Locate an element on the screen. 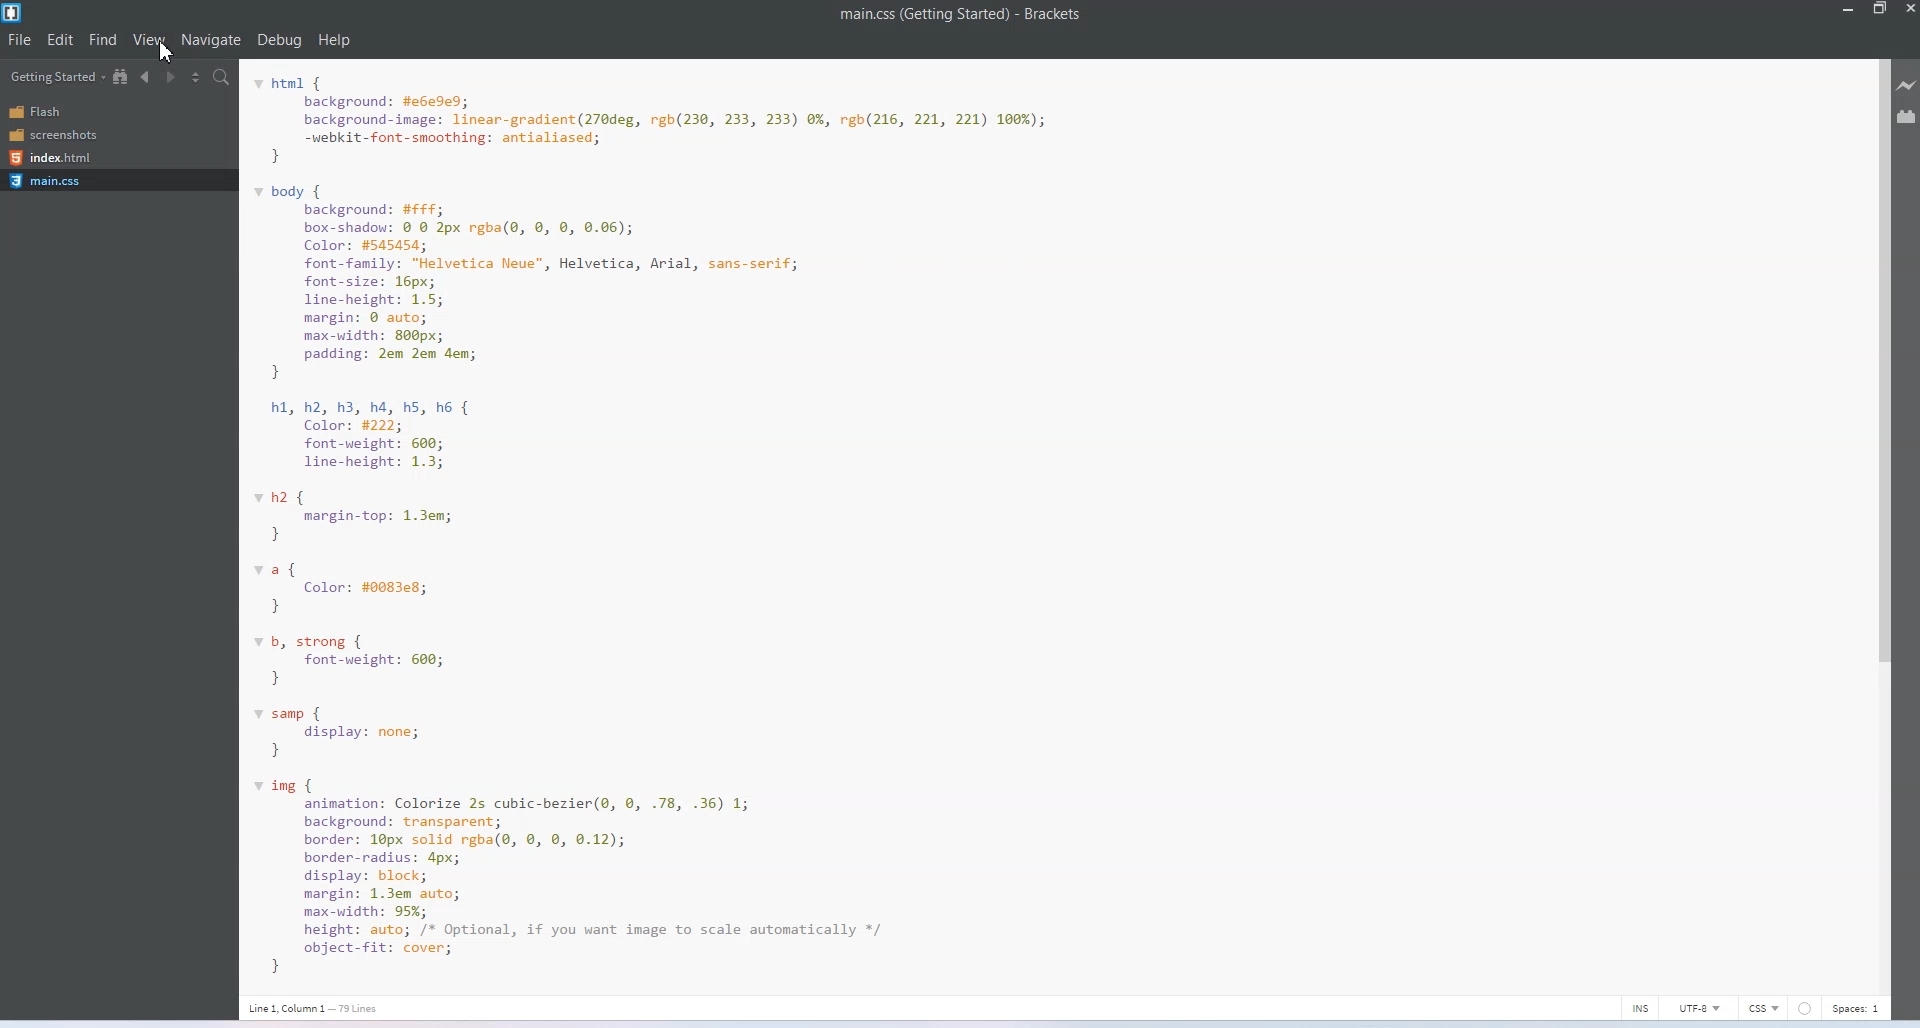  main.css (Getting started)-Brackets is located at coordinates (967, 17).